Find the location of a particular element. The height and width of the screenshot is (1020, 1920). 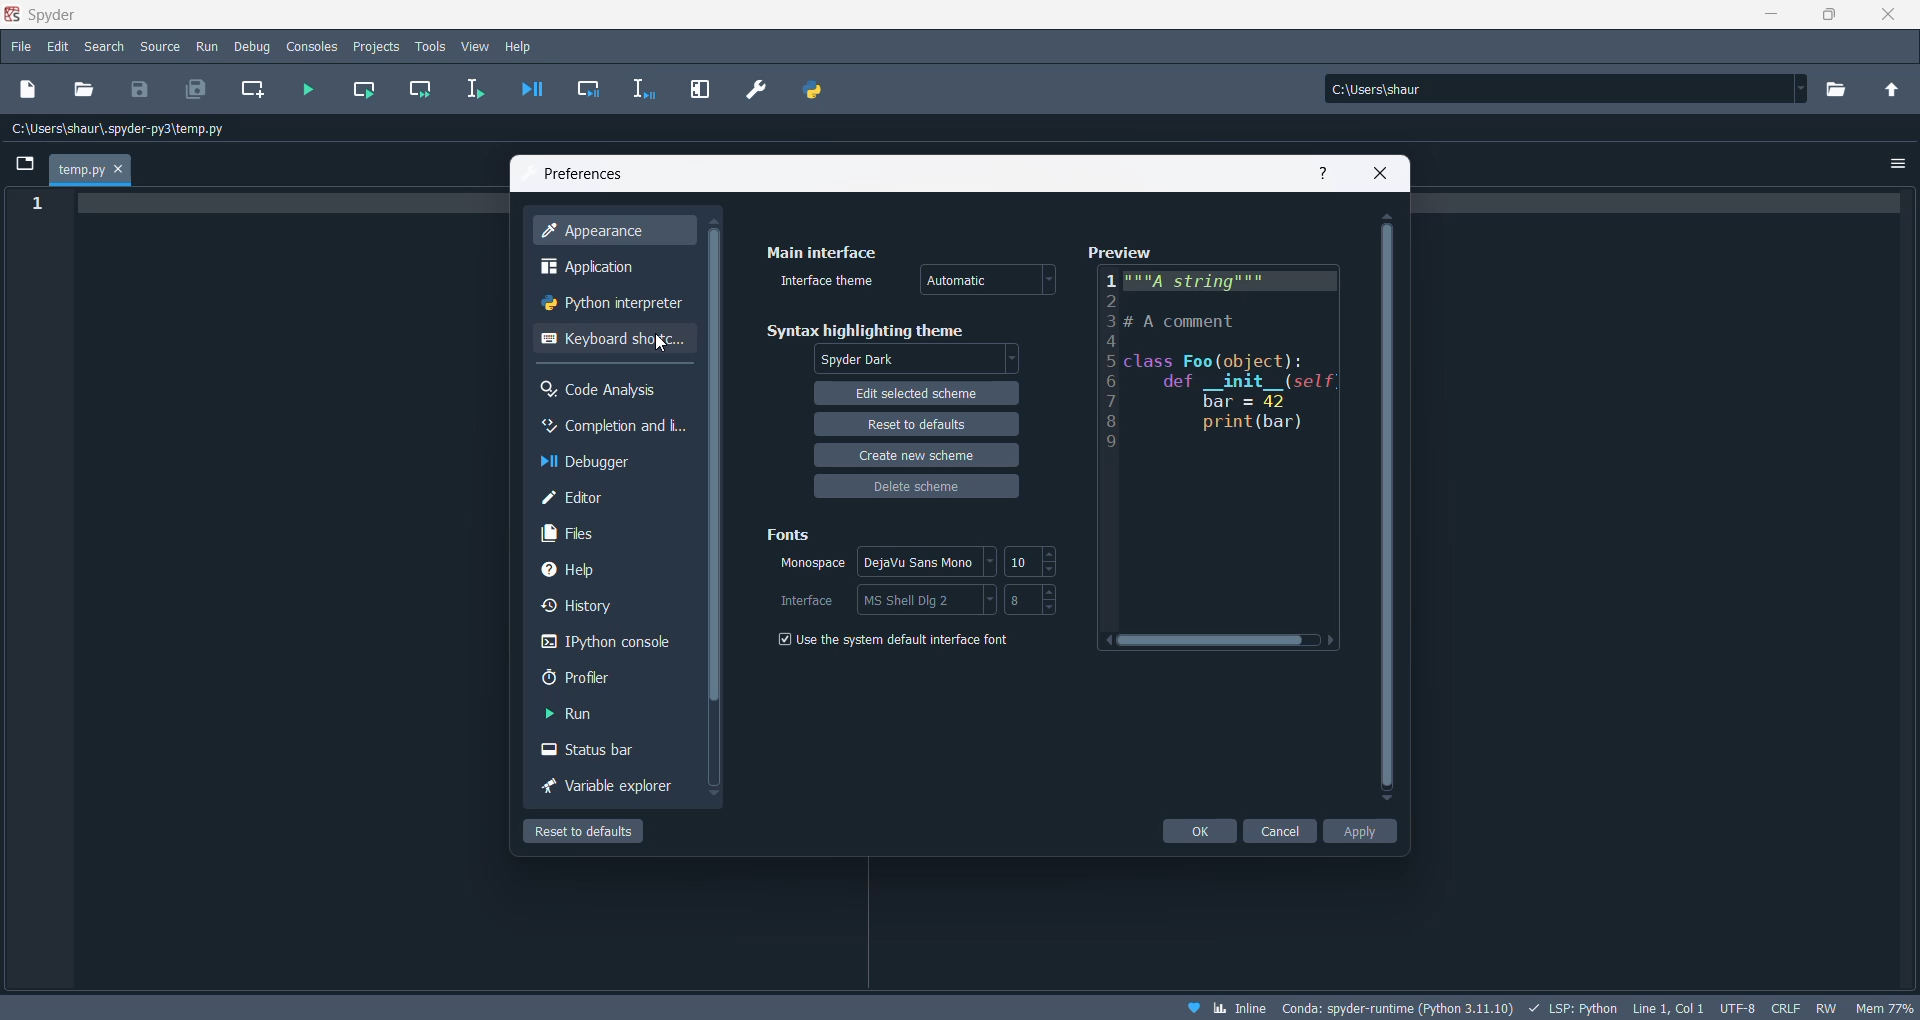

delete scheme is located at coordinates (915, 489).